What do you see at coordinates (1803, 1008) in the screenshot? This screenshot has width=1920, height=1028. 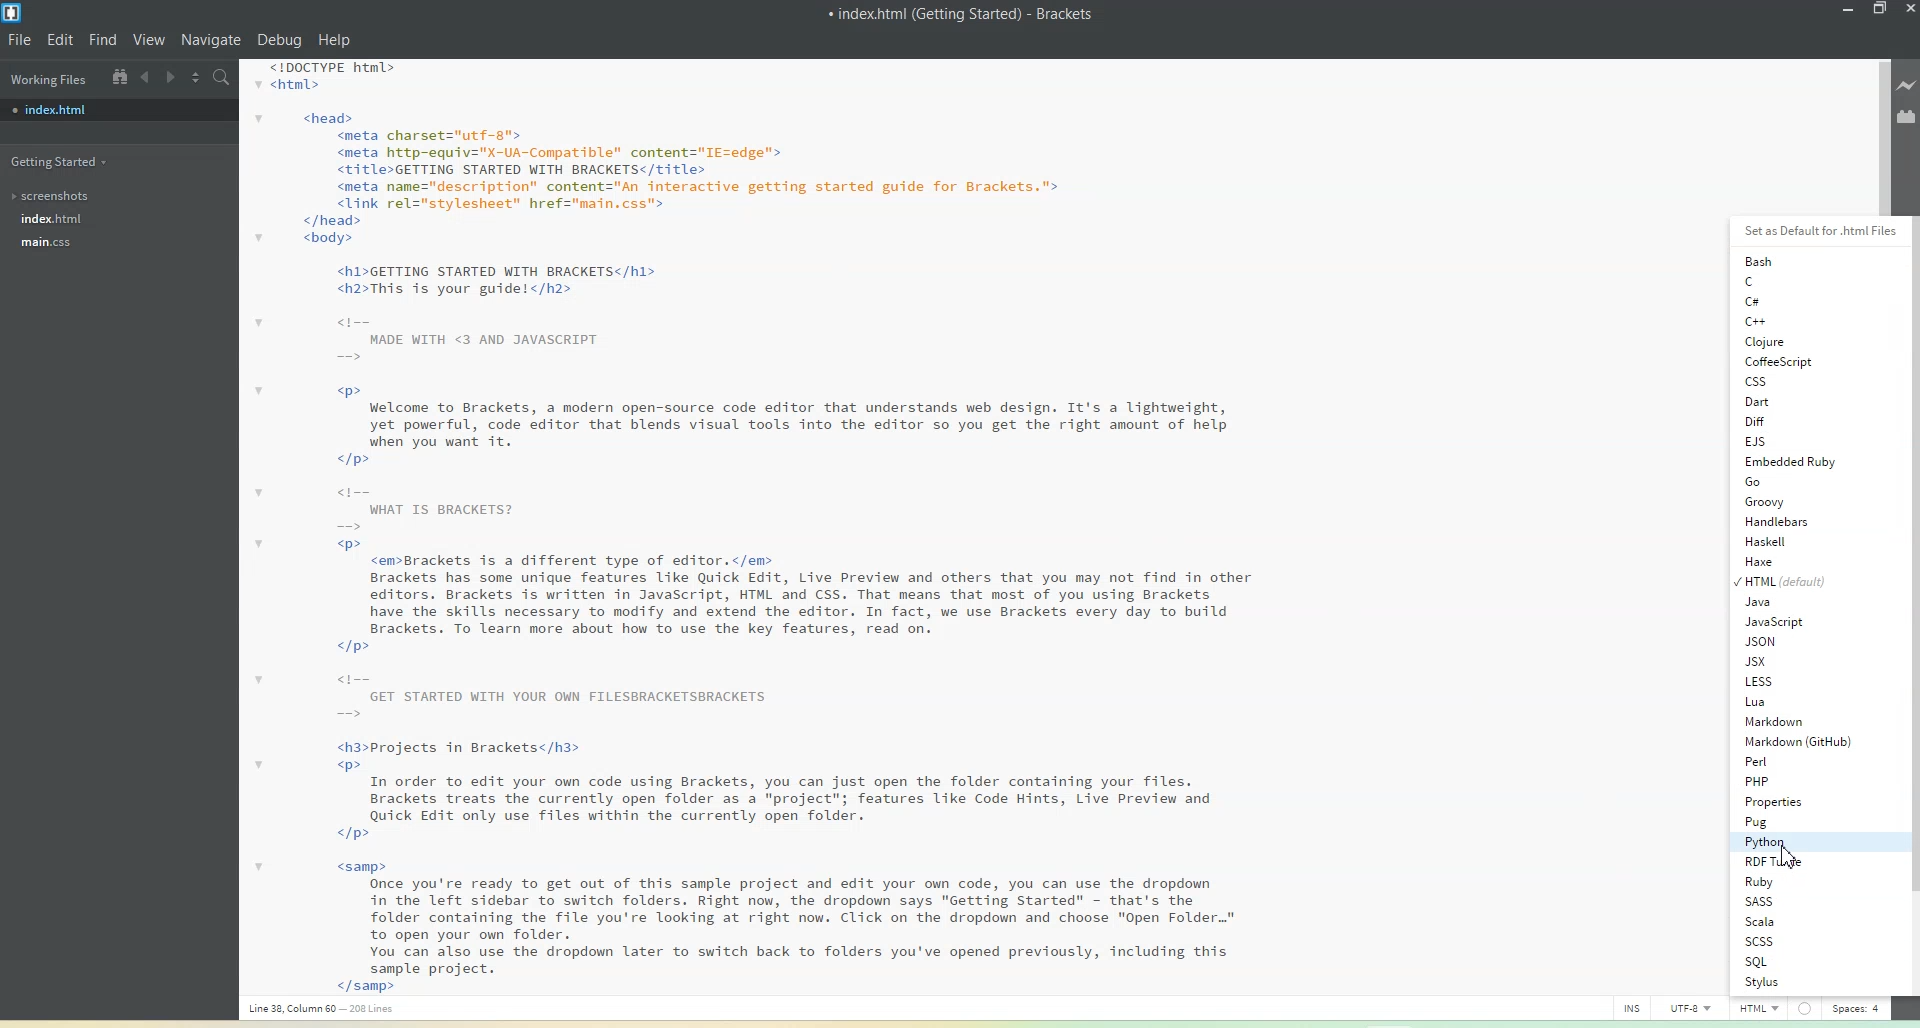 I see `space` at bounding box center [1803, 1008].